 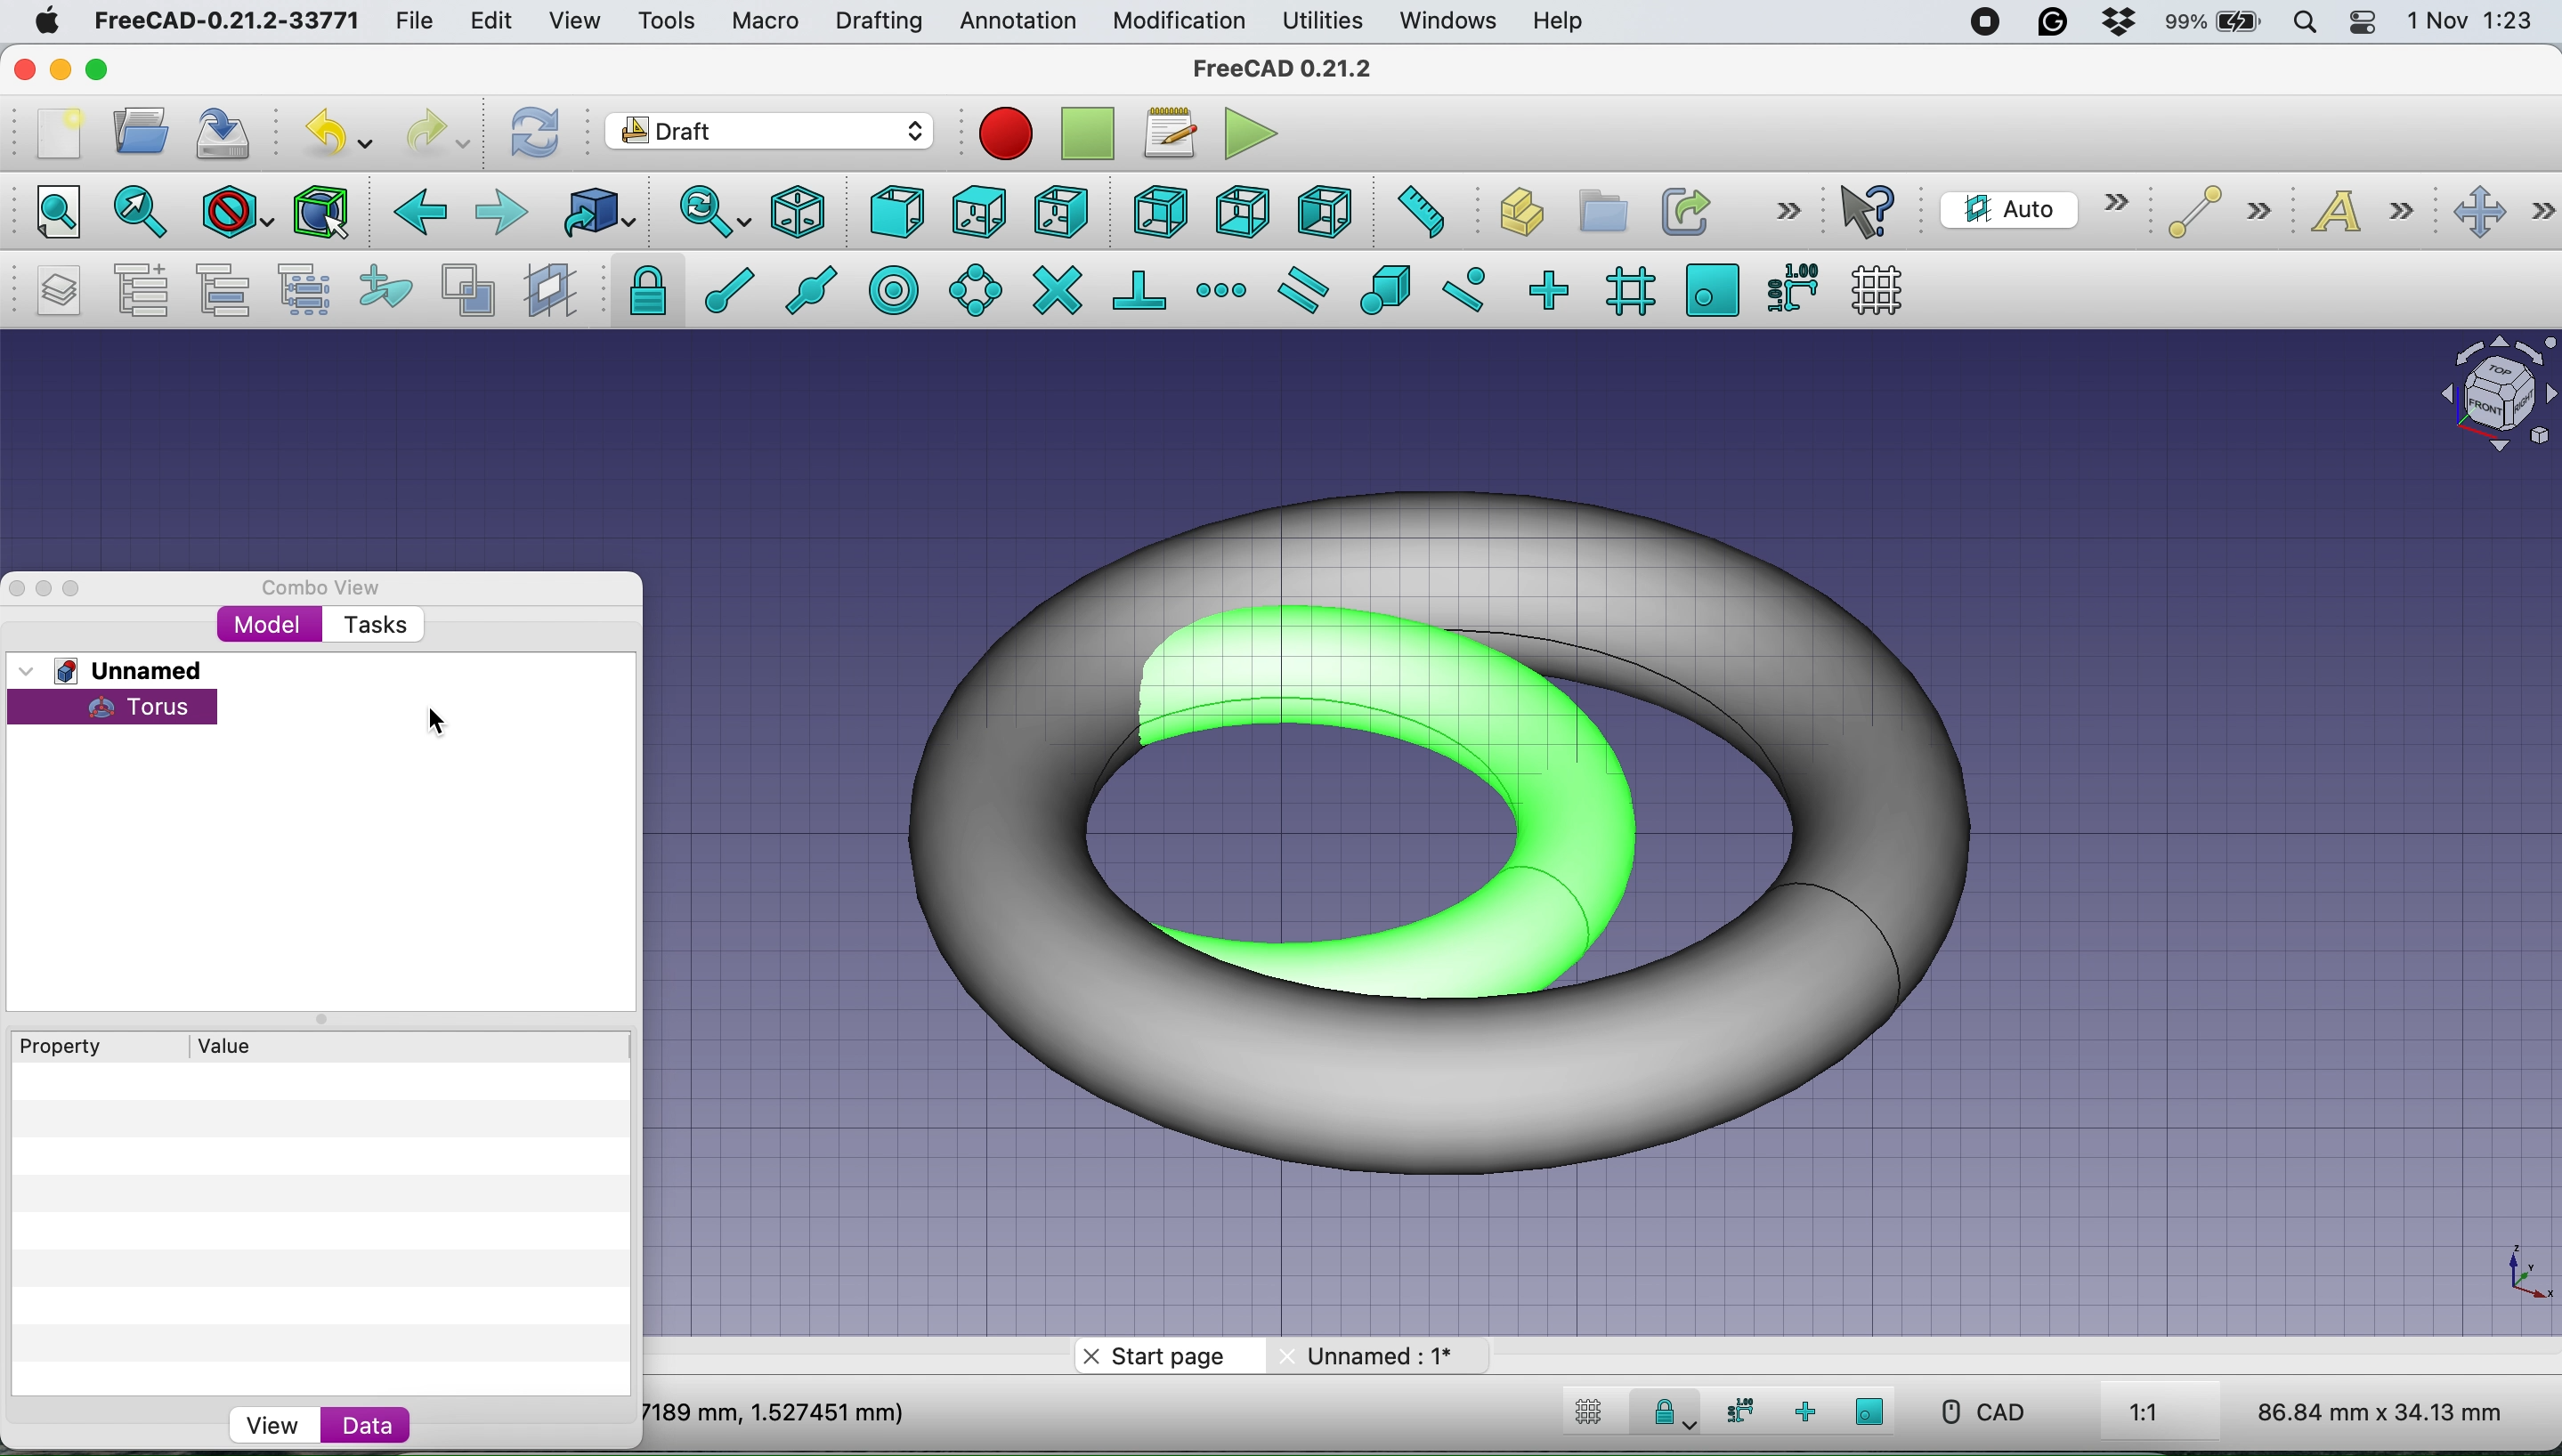 I want to click on toggle grid, so click(x=1589, y=1416).